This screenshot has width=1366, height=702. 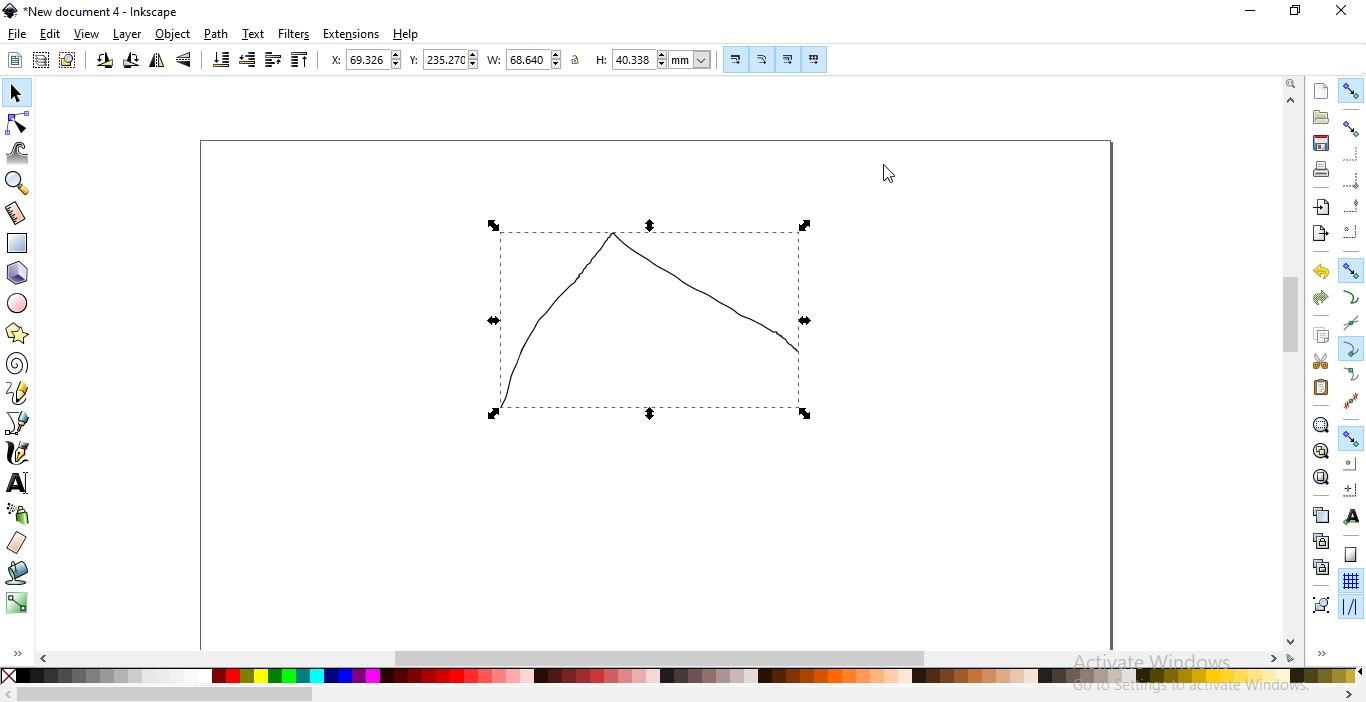 What do you see at coordinates (663, 656) in the screenshot?
I see `scrollbar` at bounding box center [663, 656].